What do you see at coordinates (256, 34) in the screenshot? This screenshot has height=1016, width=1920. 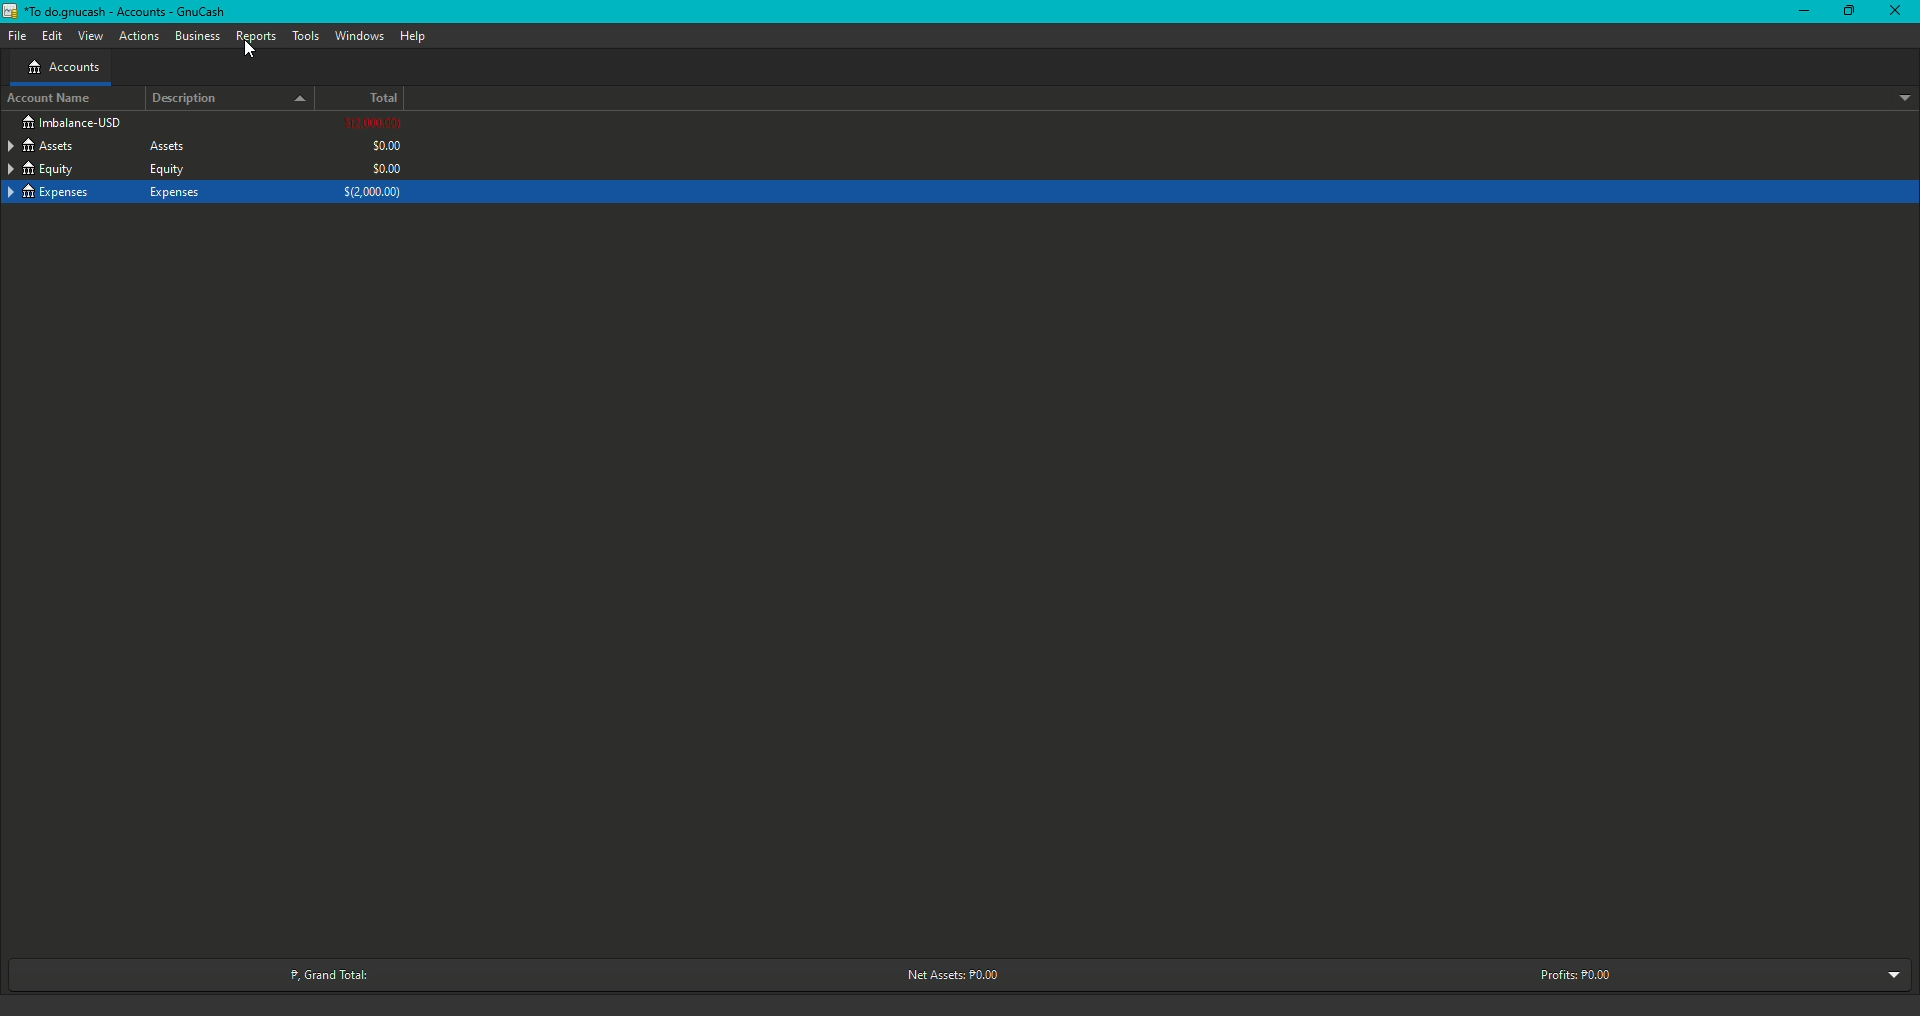 I see `Reports` at bounding box center [256, 34].